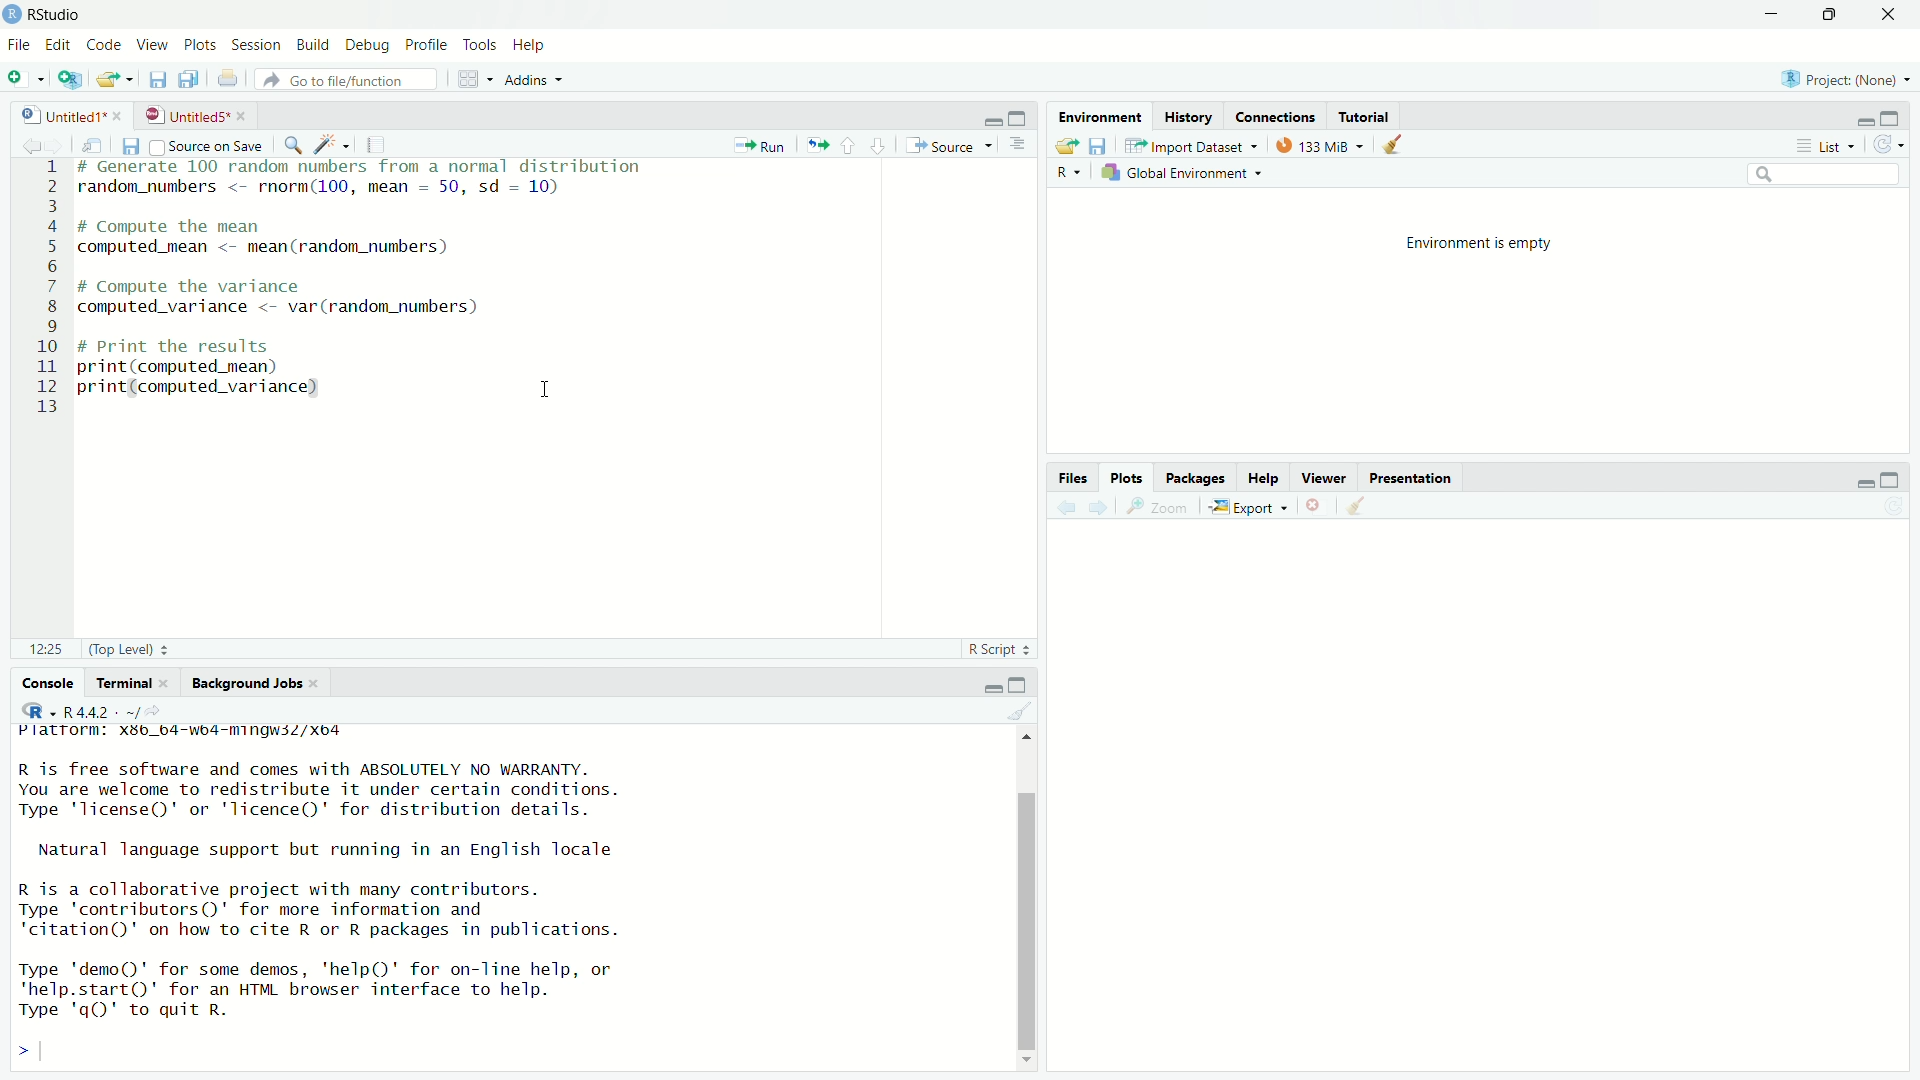 The width and height of the screenshot is (1920, 1080). What do you see at coordinates (473, 79) in the screenshot?
I see `workspace panes` at bounding box center [473, 79].